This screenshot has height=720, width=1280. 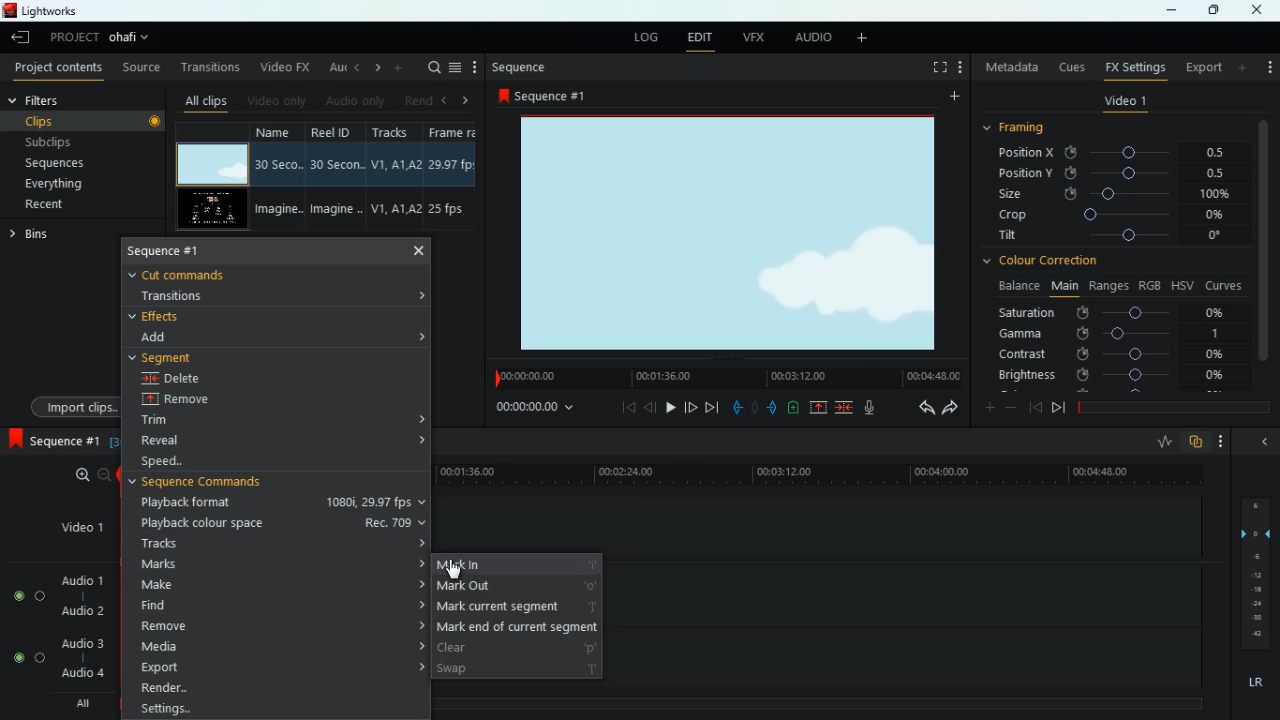 What do you see at coordinates (281, 134) in the screenshot?
I see `name` at bounding box center [281, 134].